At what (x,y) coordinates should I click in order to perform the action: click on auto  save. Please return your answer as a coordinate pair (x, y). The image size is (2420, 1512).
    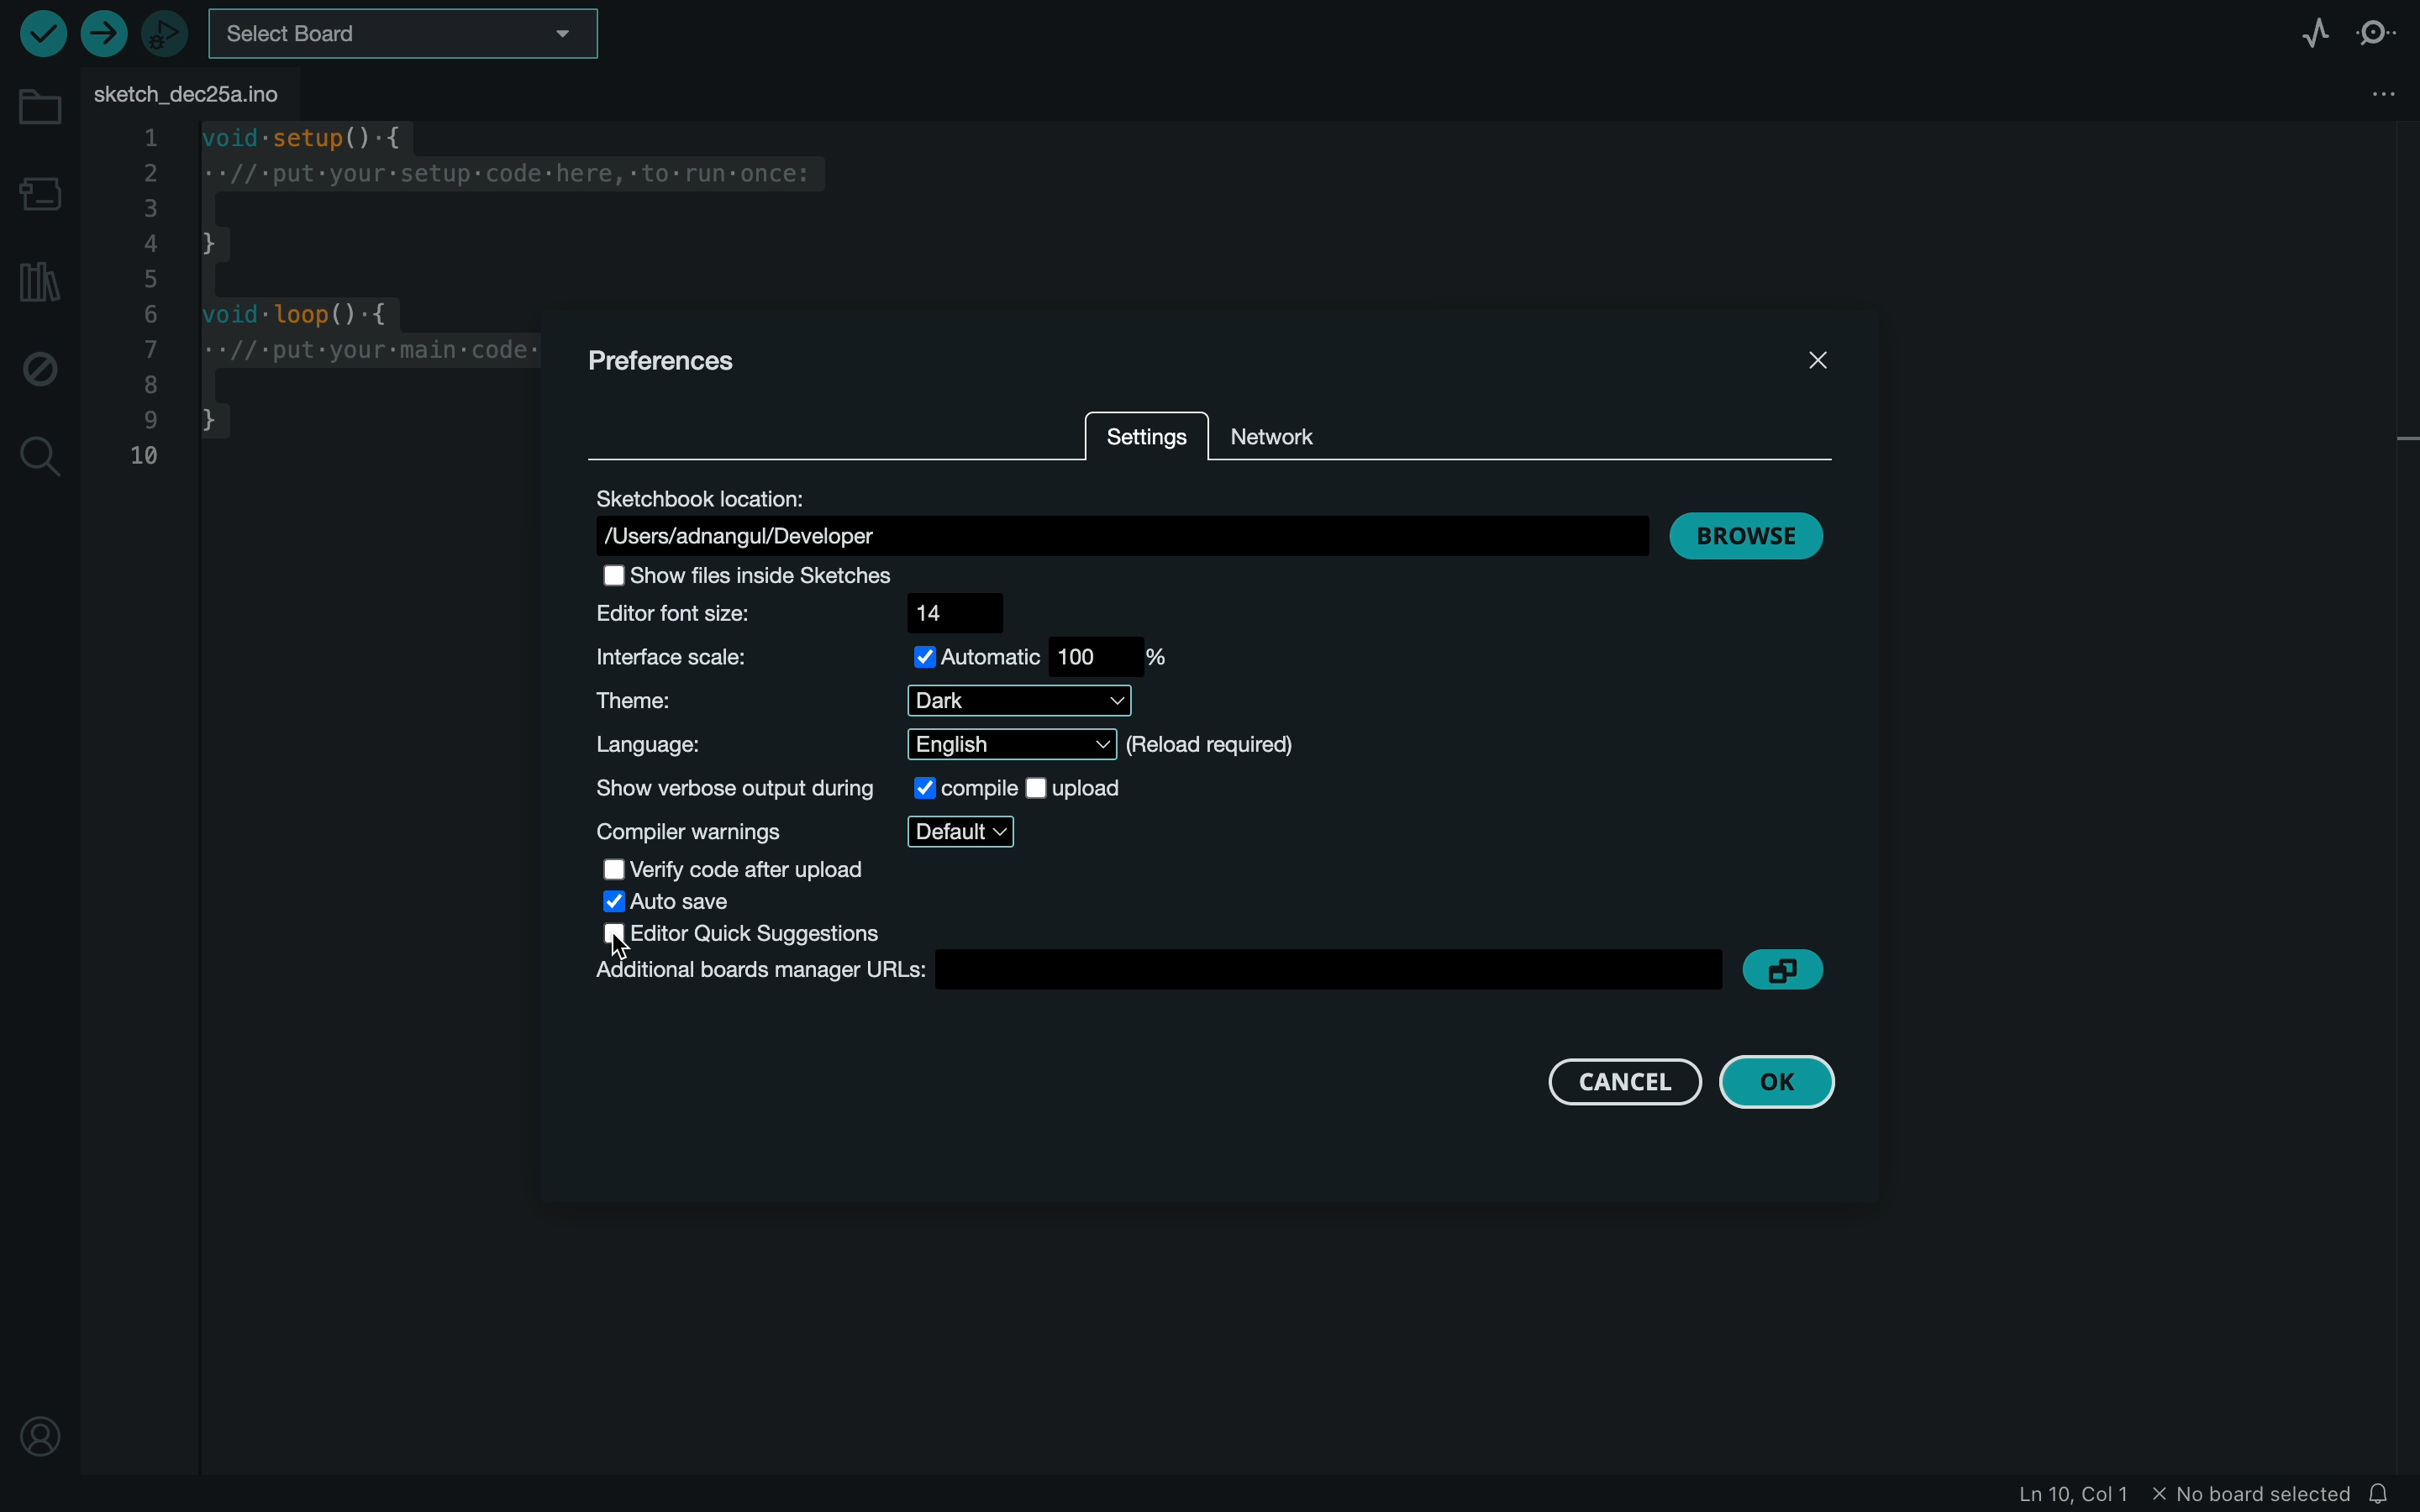
    Looking at the image, I should click on (684, 902).